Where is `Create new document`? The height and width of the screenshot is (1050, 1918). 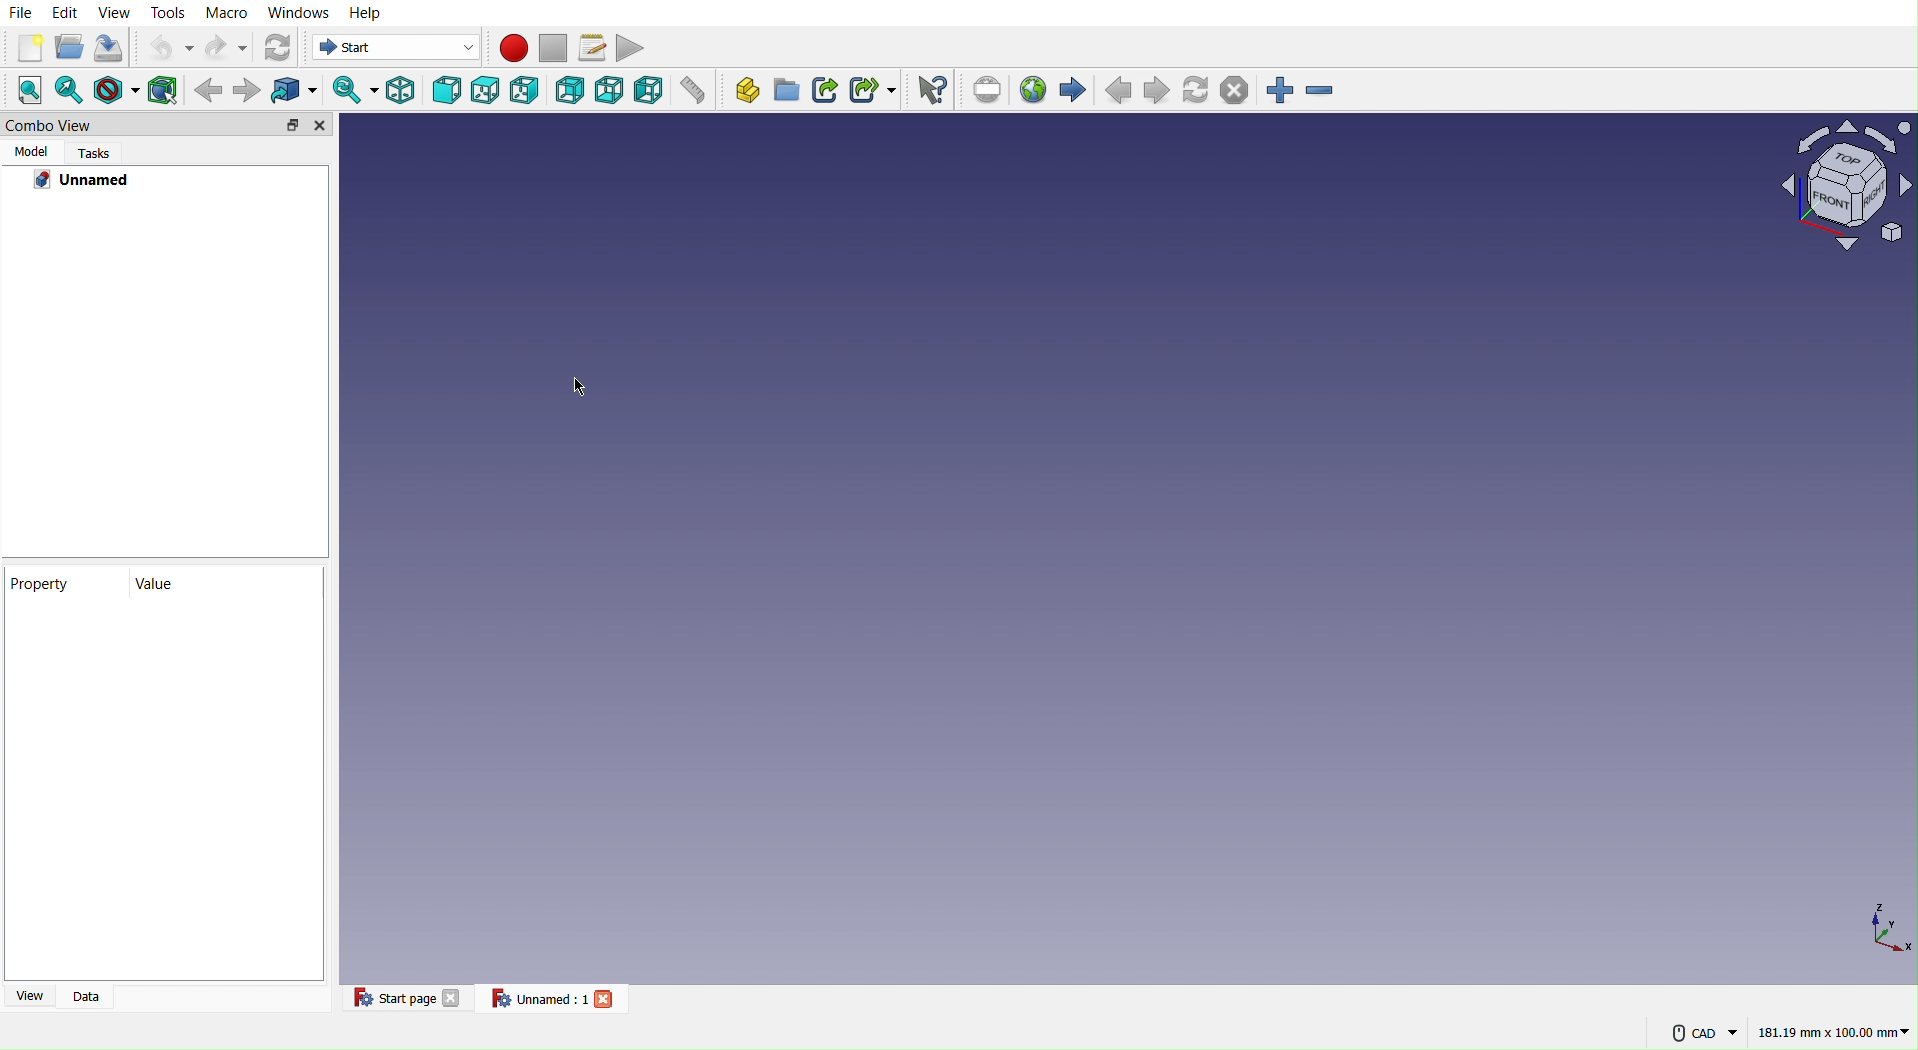 Create new document is located at coordinates (27, 46).